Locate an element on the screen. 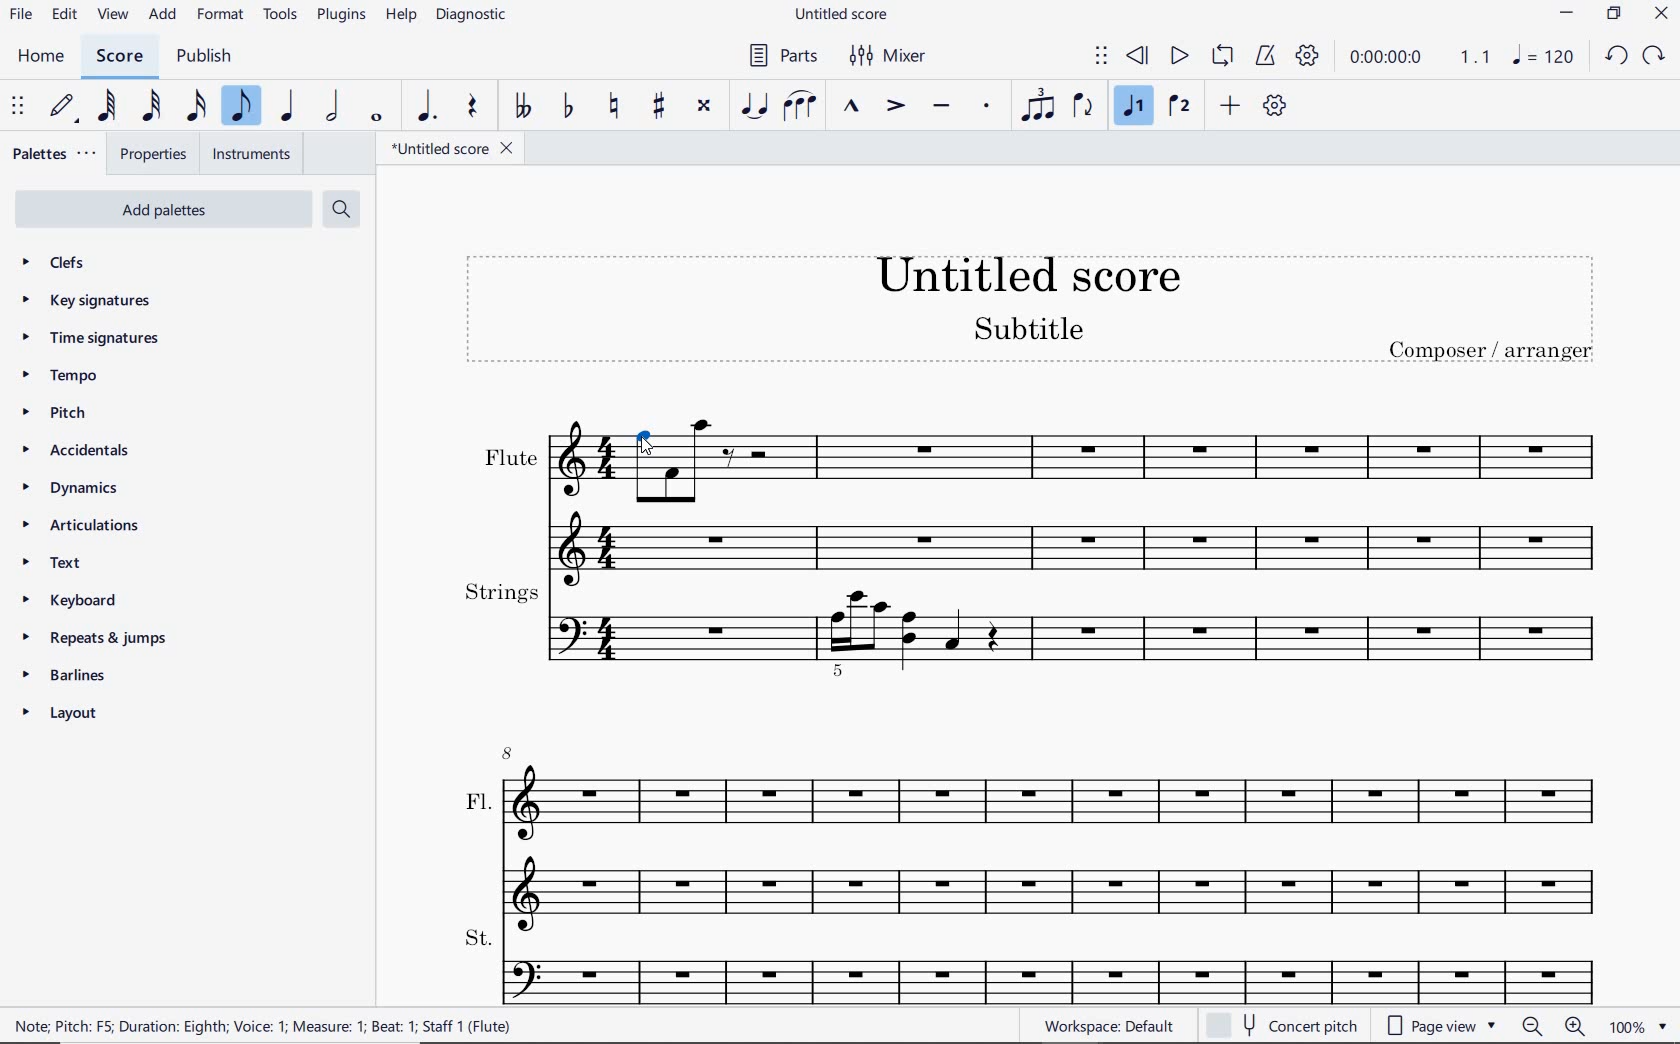 This screenshot has height=1044, width=1680. ACCENT is located at coordinates (895, 107).